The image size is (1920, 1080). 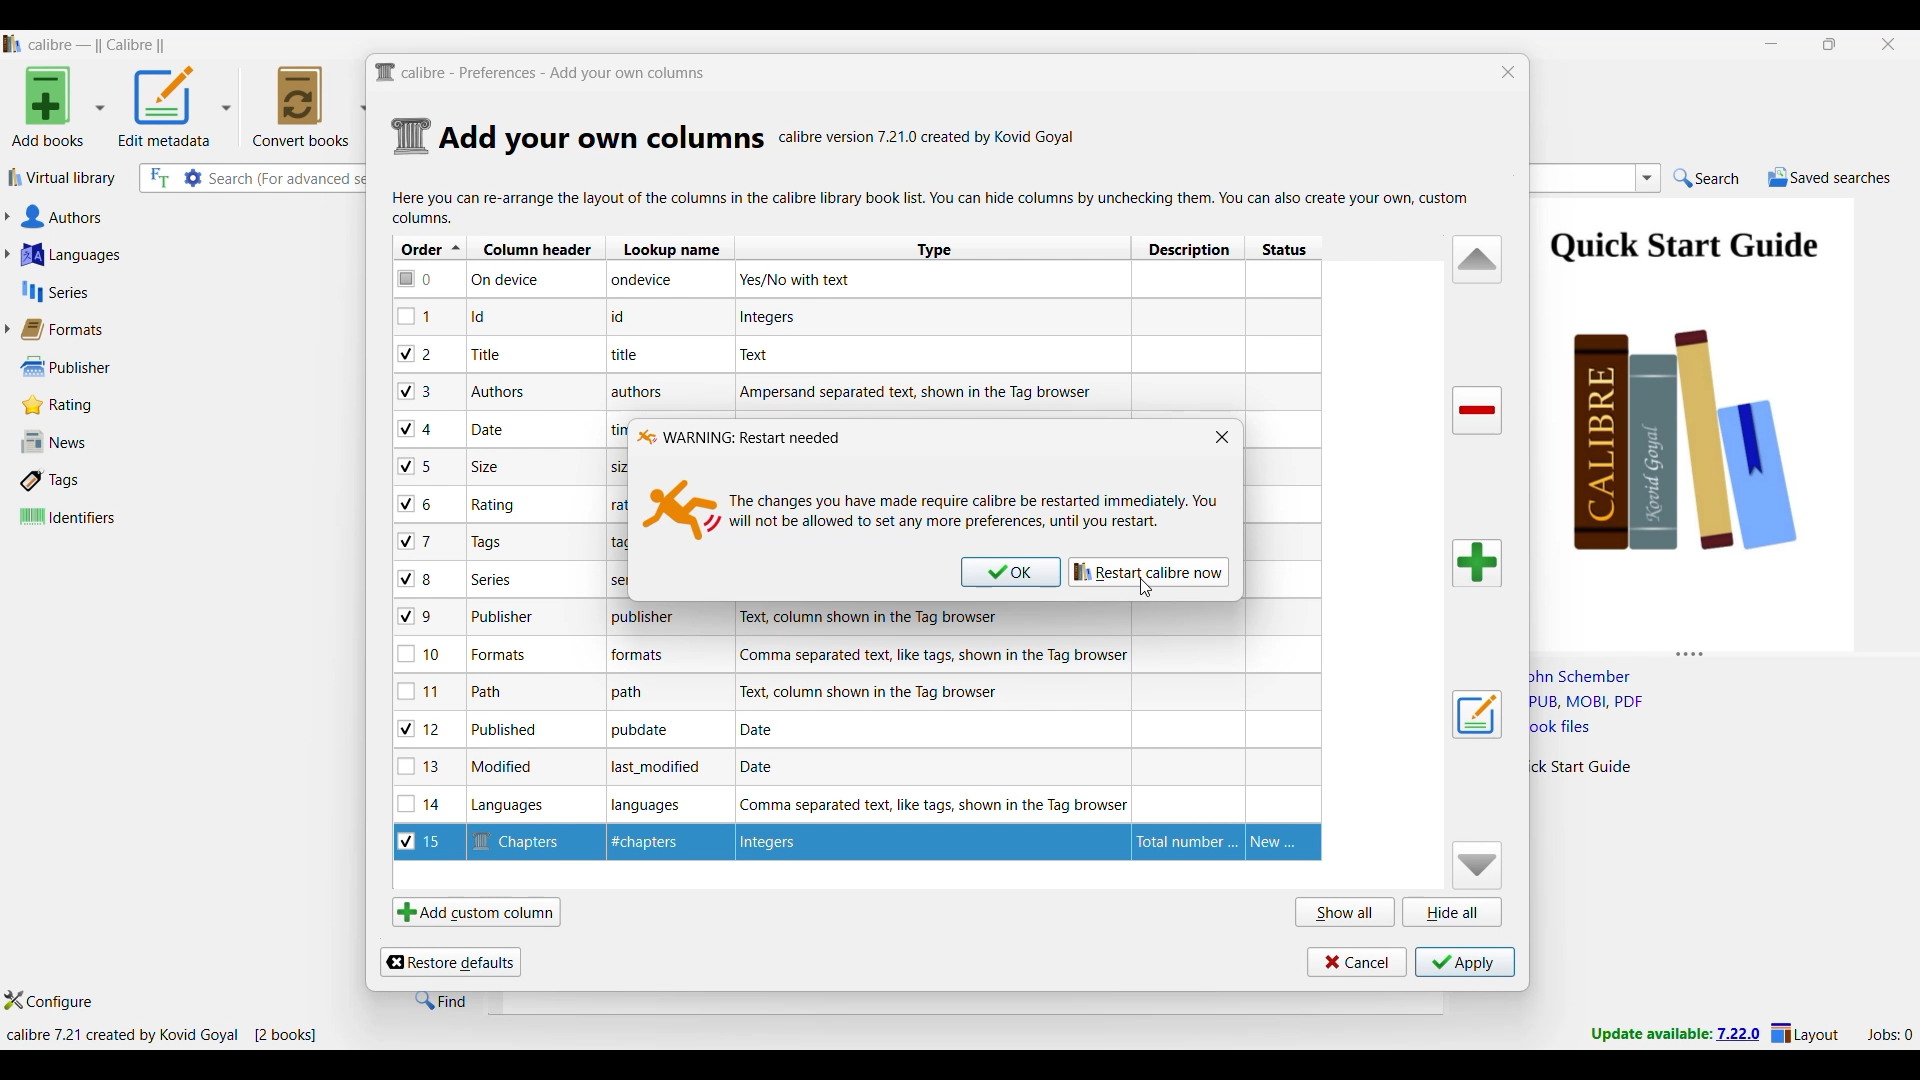 I want to click on Column highlighted, so click(x=1286, y=534).